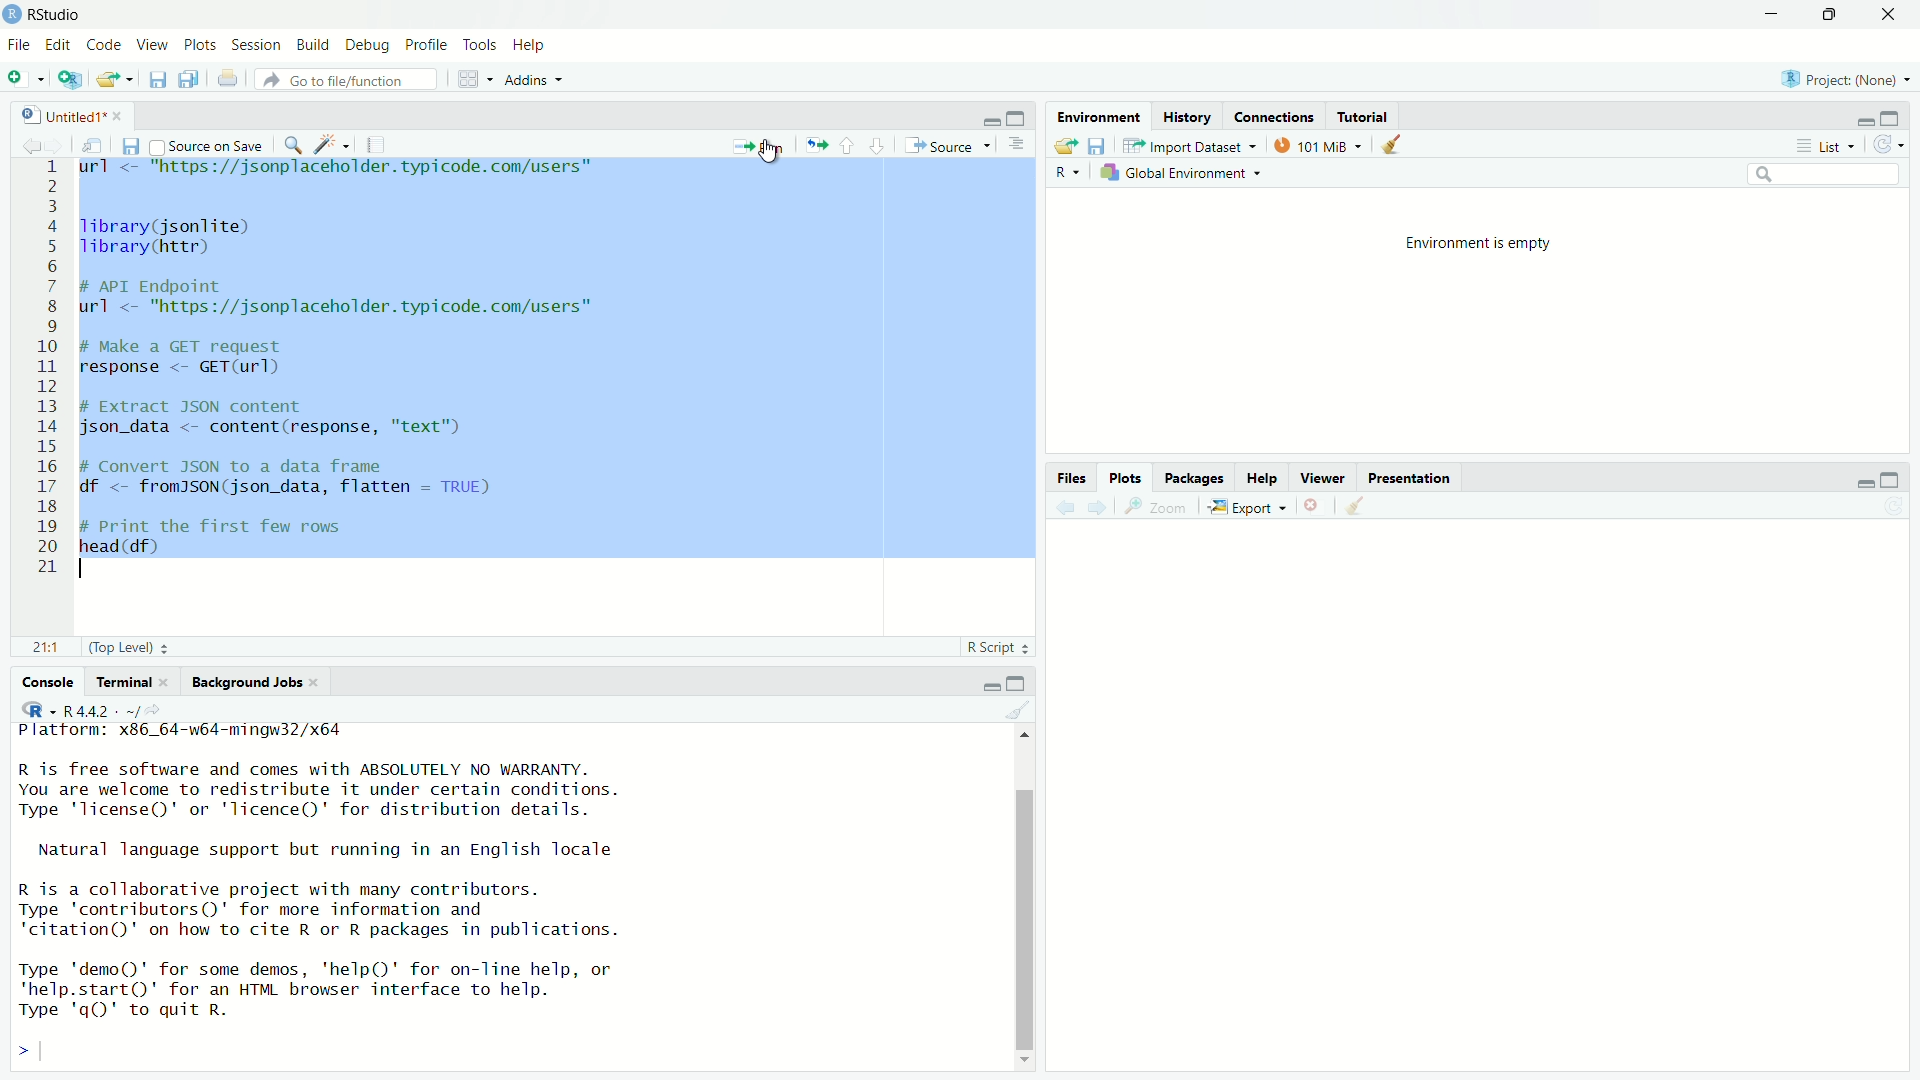 The width and height of the screenshot is (1920, 1080). What do you see at coordinates (129, 647) in the screenshot?
I see `(Top Level) ` at bounding box center [129, 647].